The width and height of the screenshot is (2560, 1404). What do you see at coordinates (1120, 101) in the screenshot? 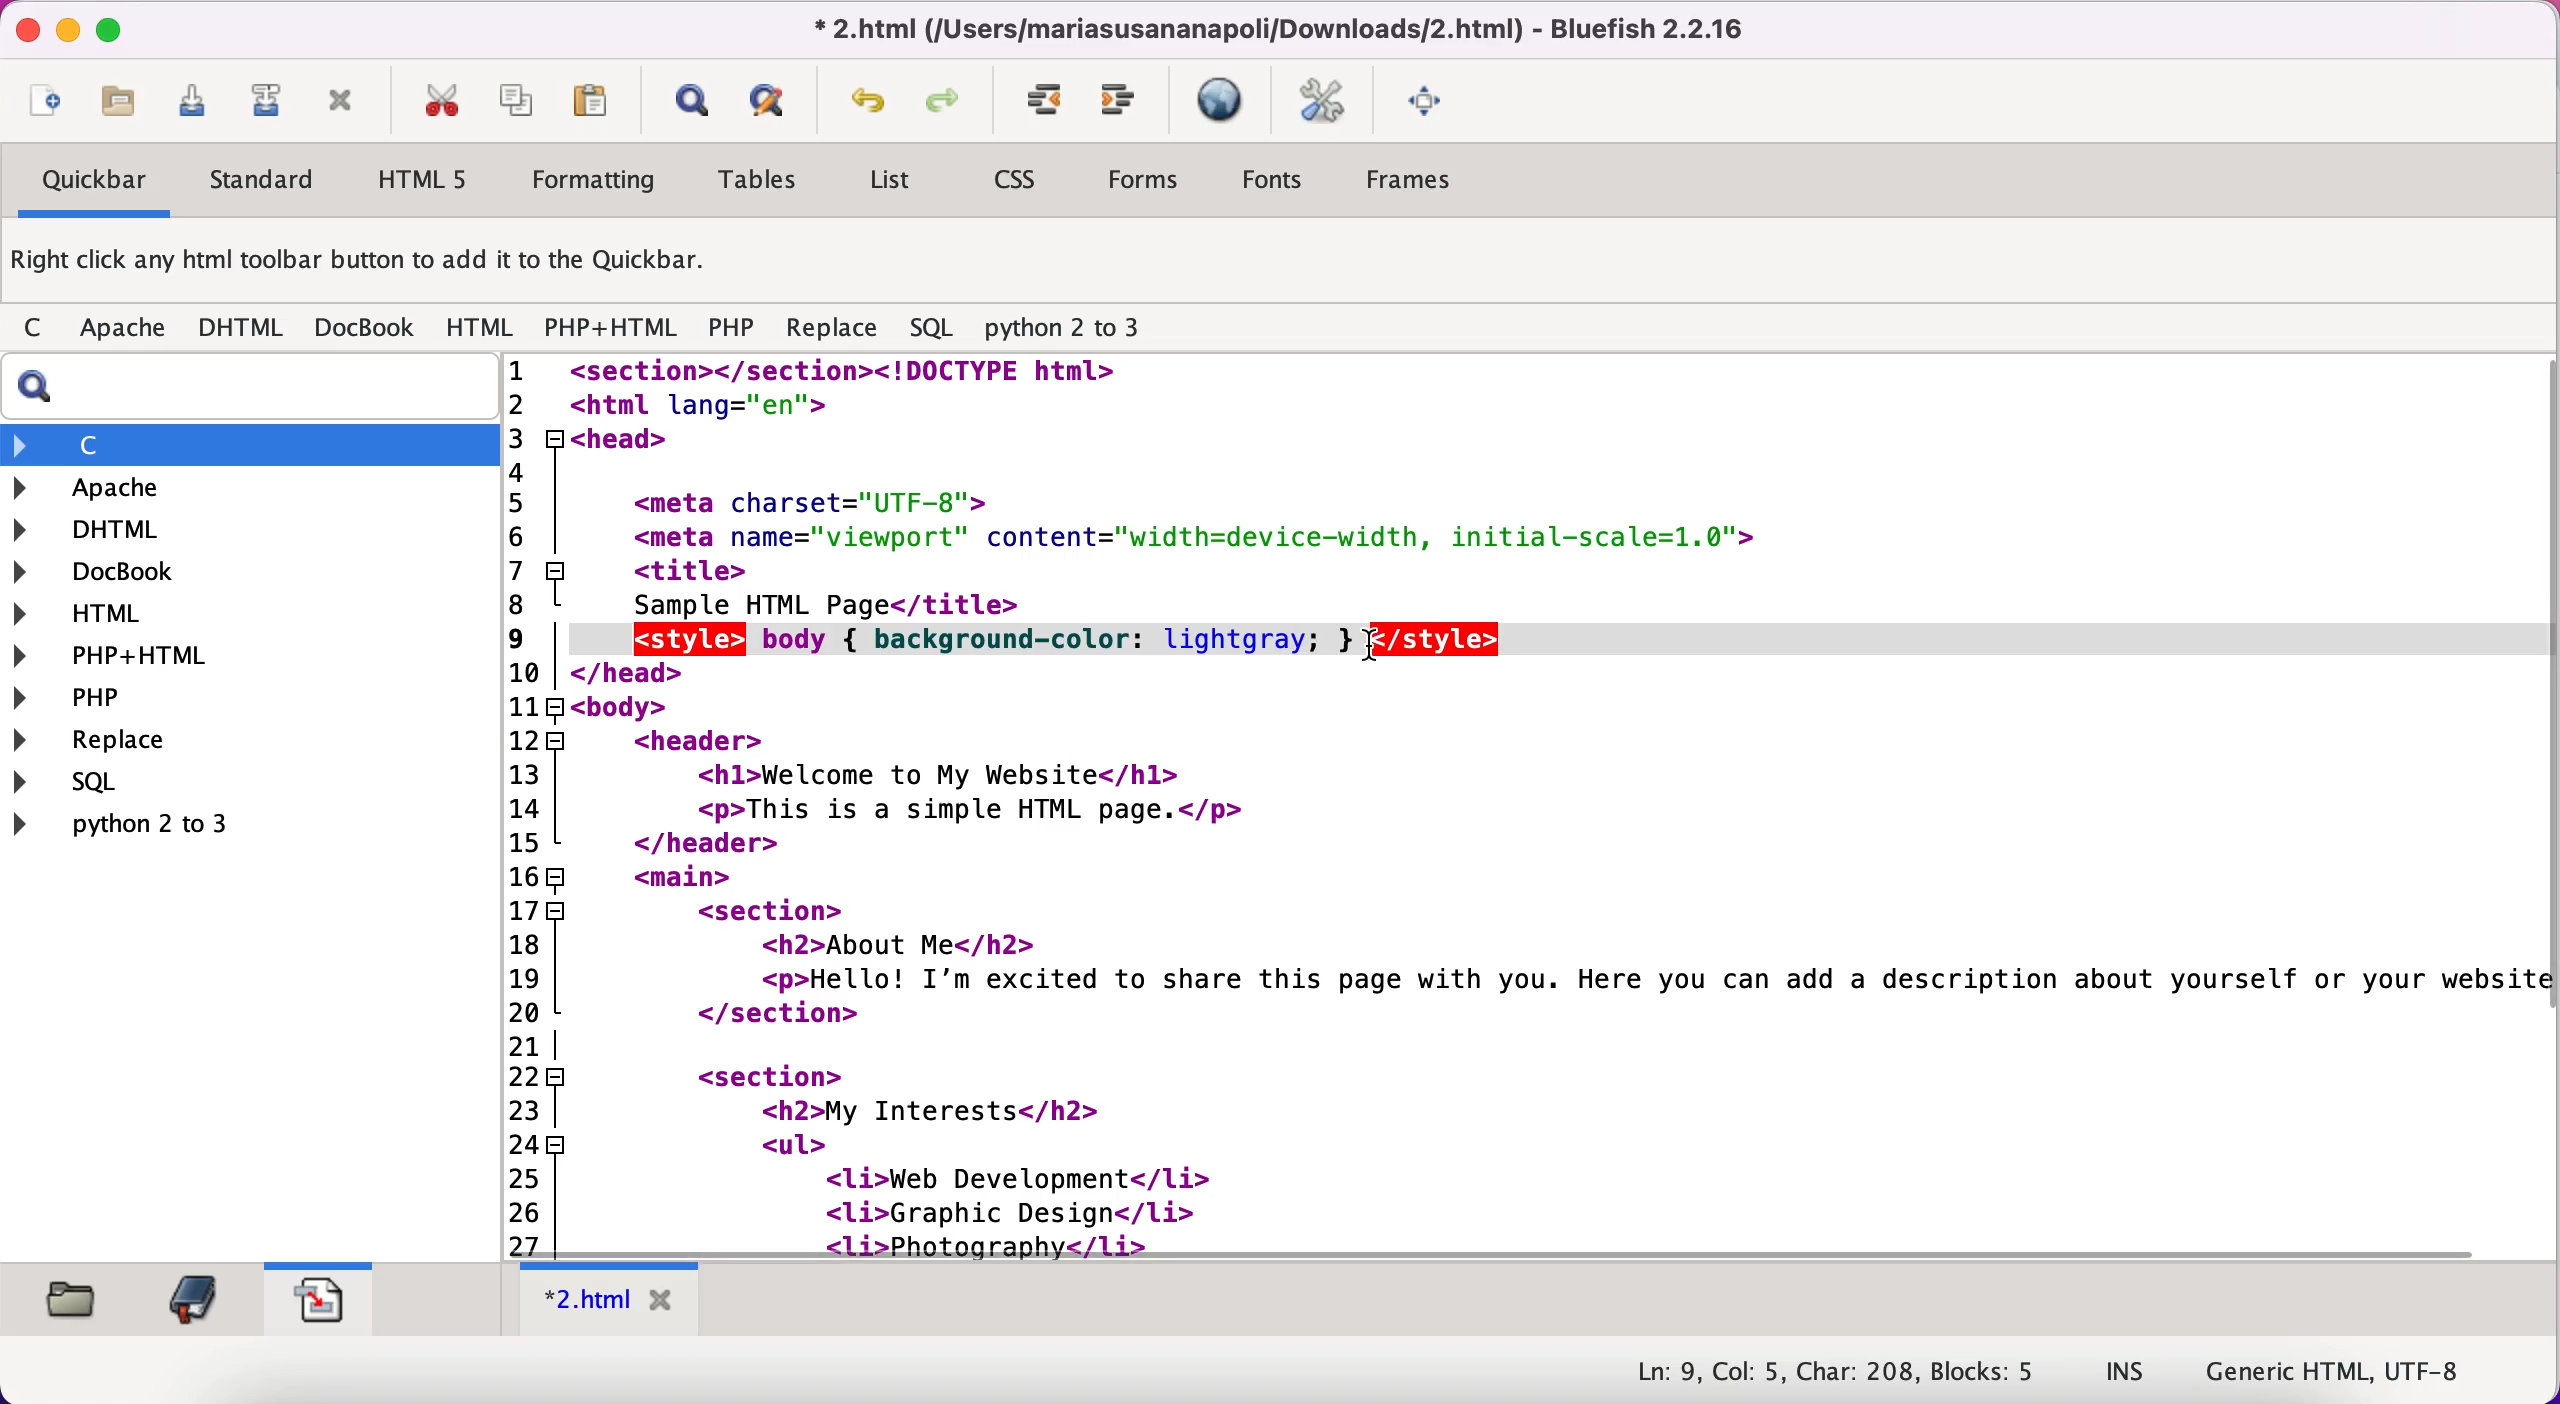
I see `unindent` at bounding box center [1120, 101].